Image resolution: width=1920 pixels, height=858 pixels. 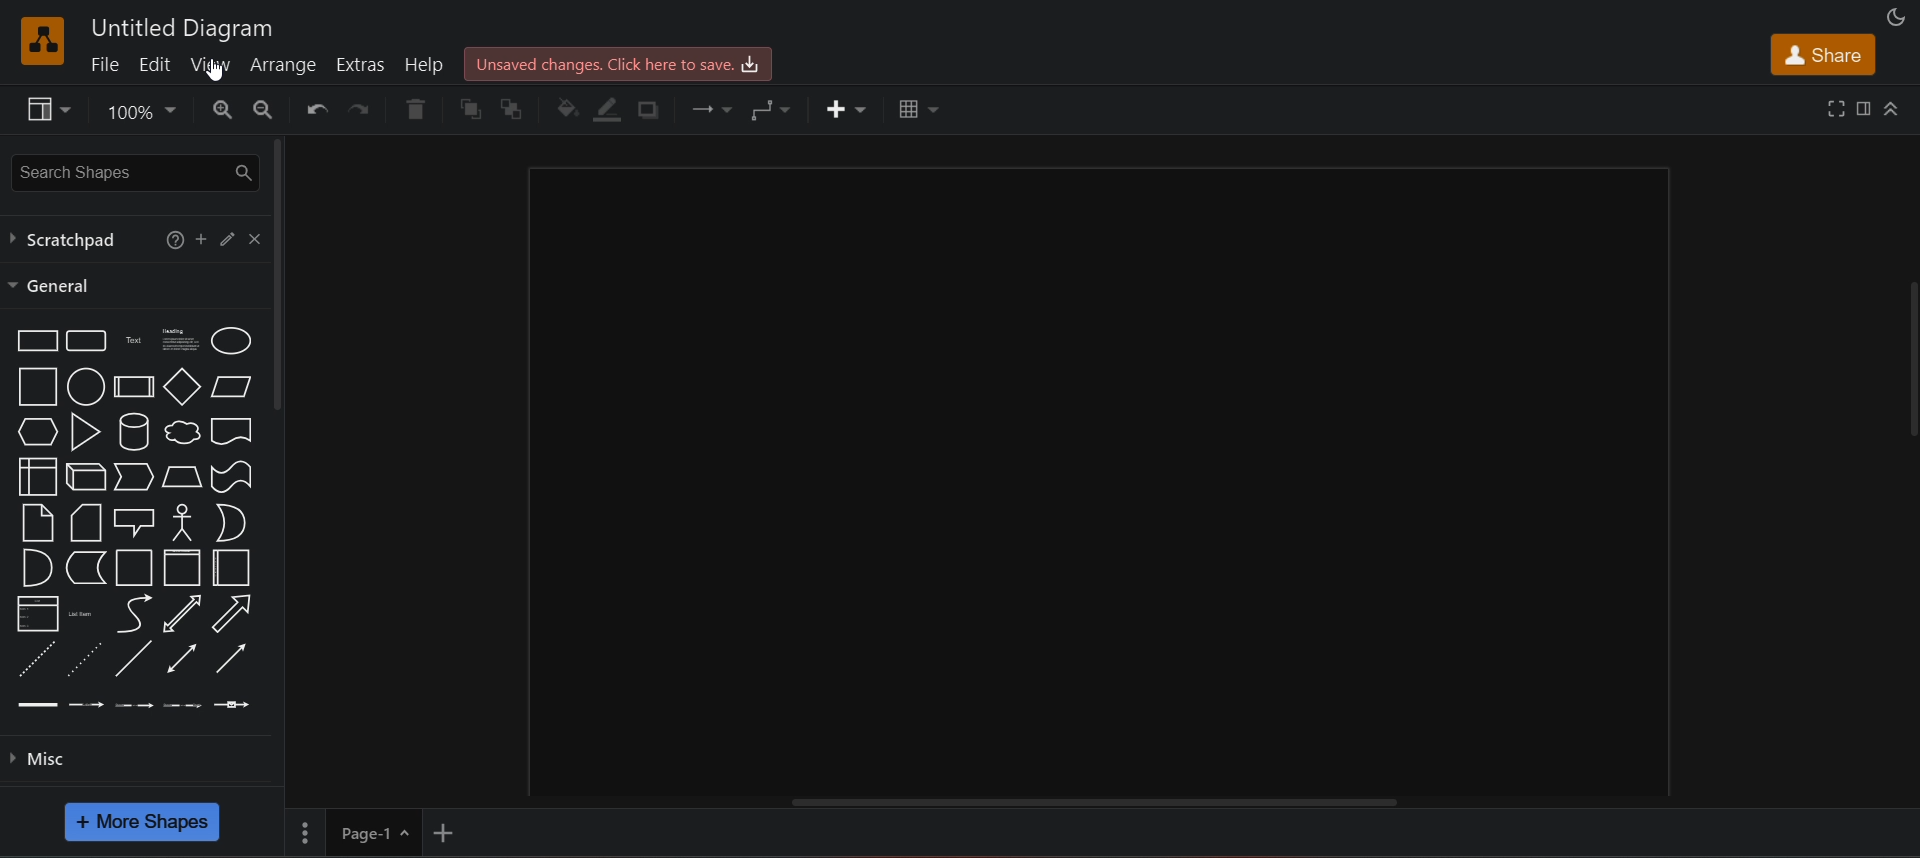 I want to click on actor, so click(x=183, y=521).